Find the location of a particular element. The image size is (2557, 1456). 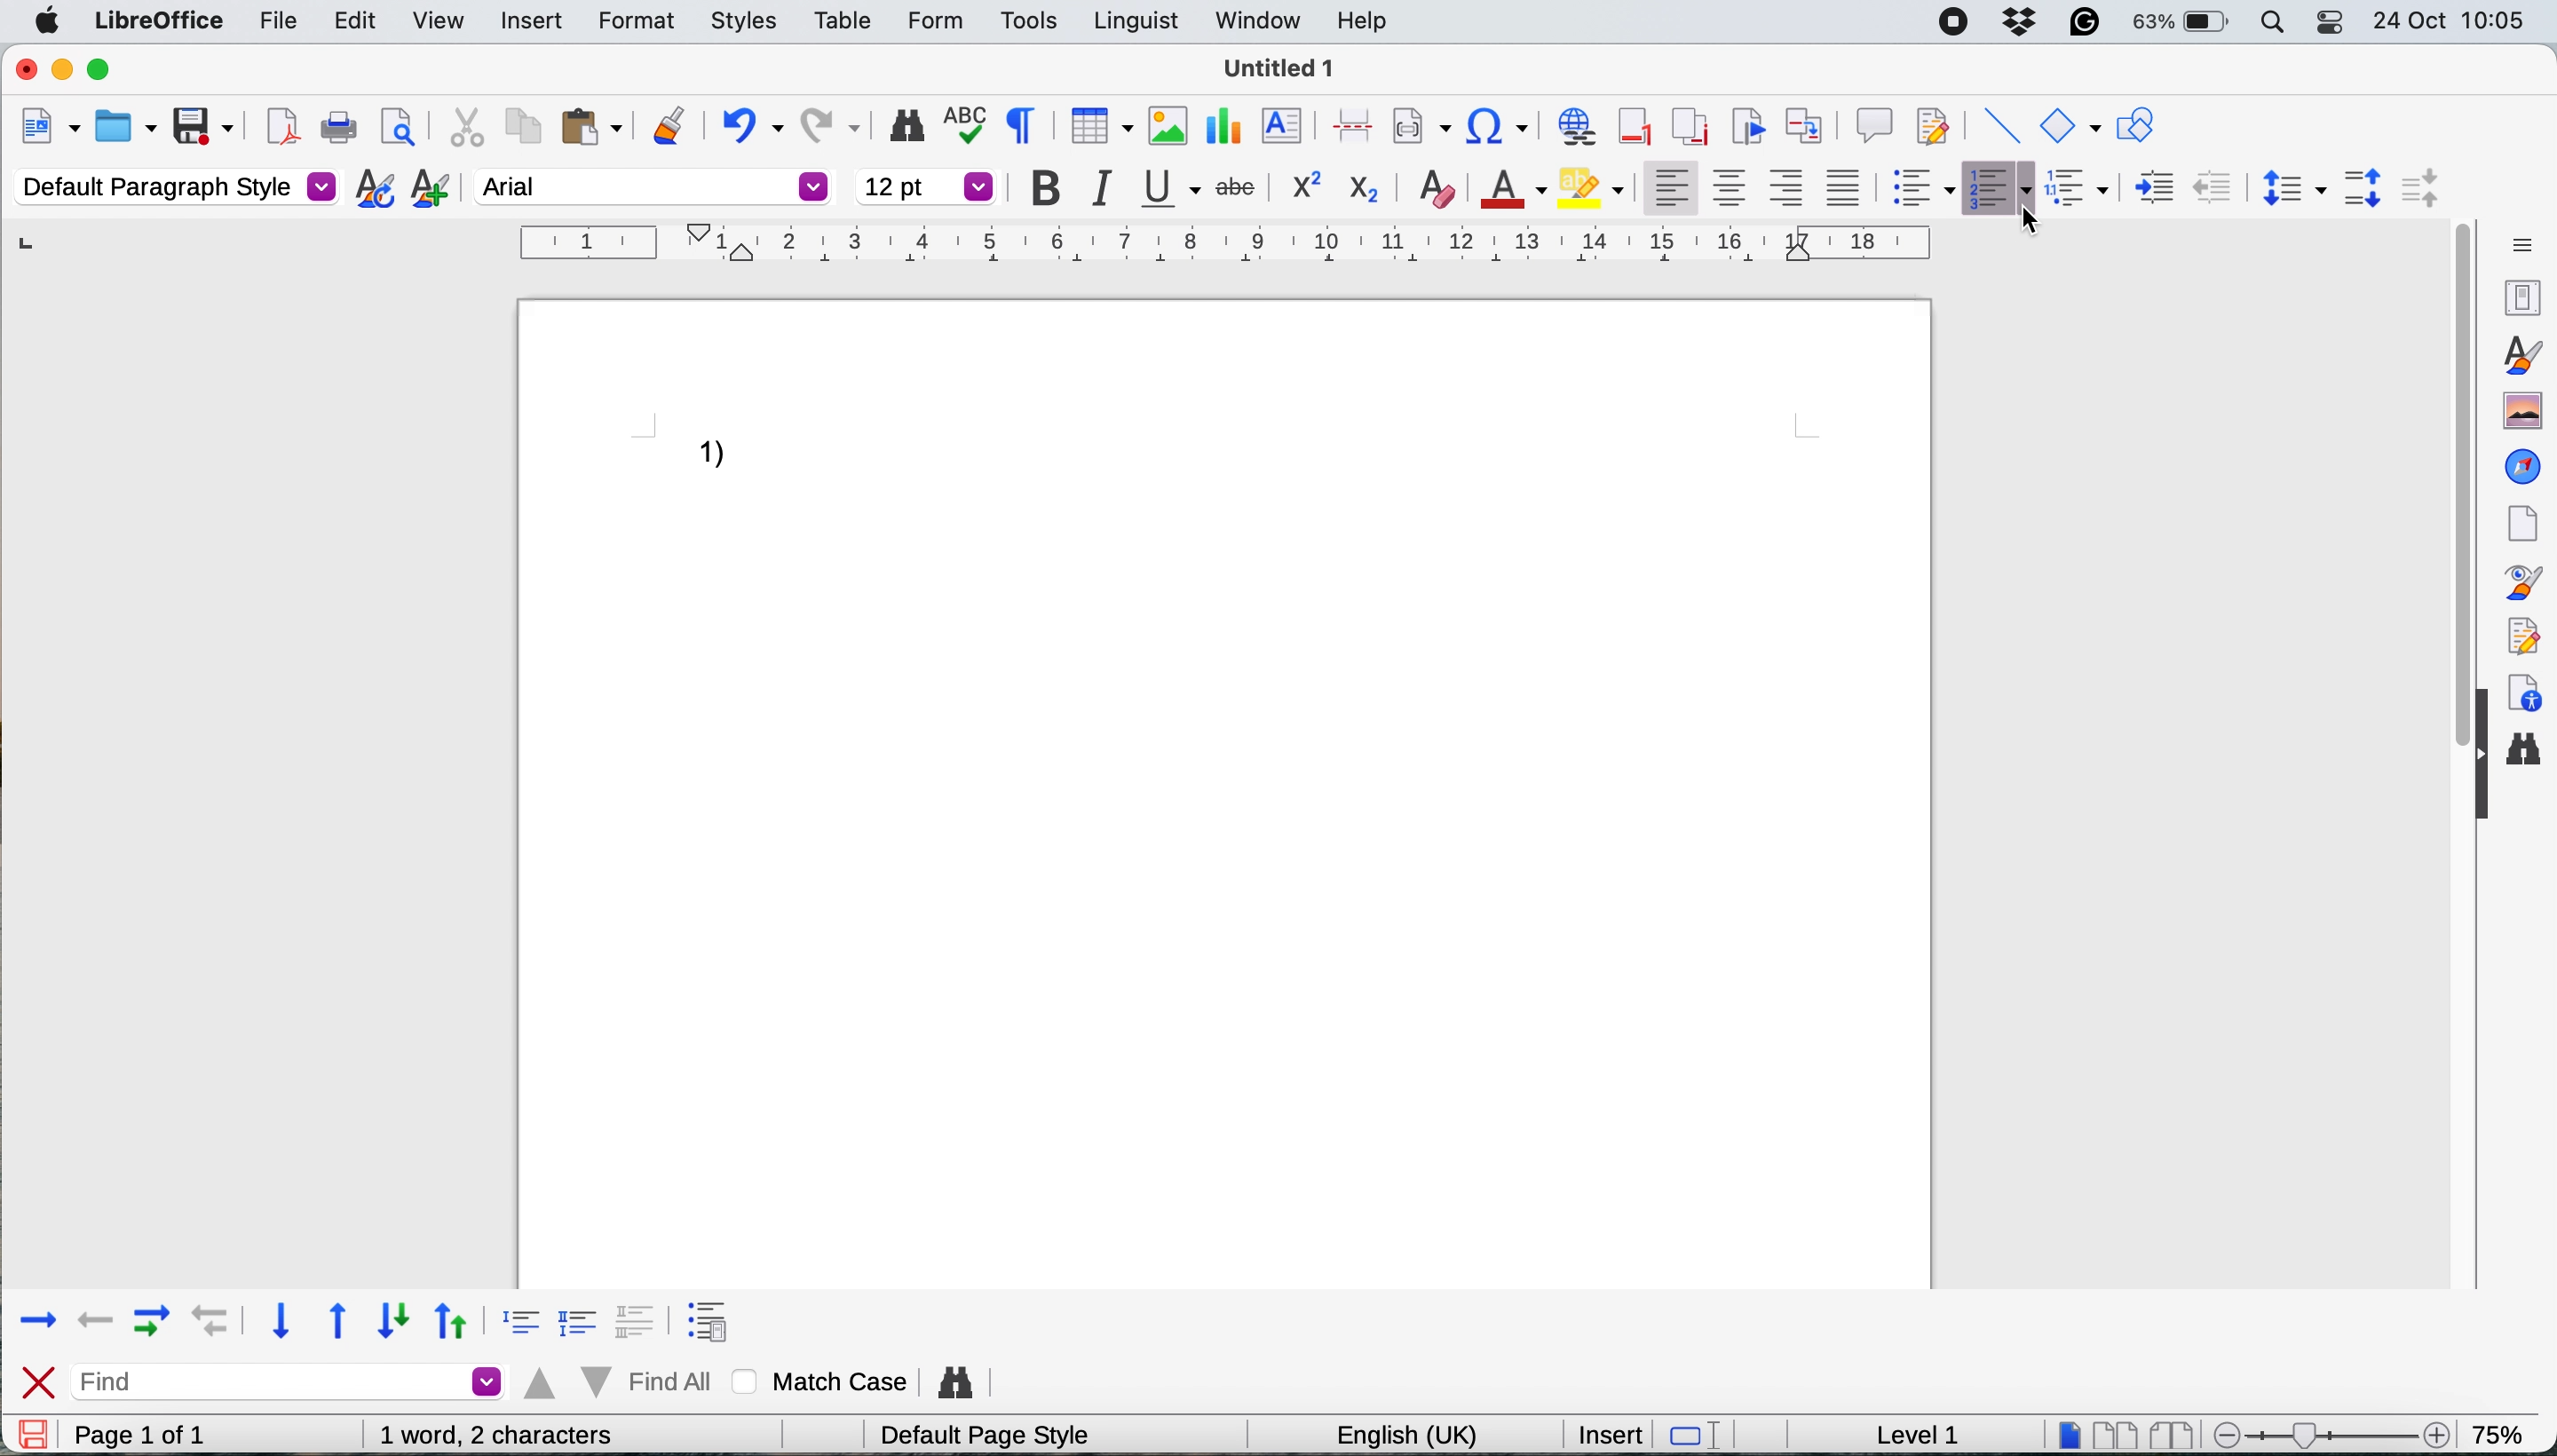

cut is located at coordinates (466, 126).